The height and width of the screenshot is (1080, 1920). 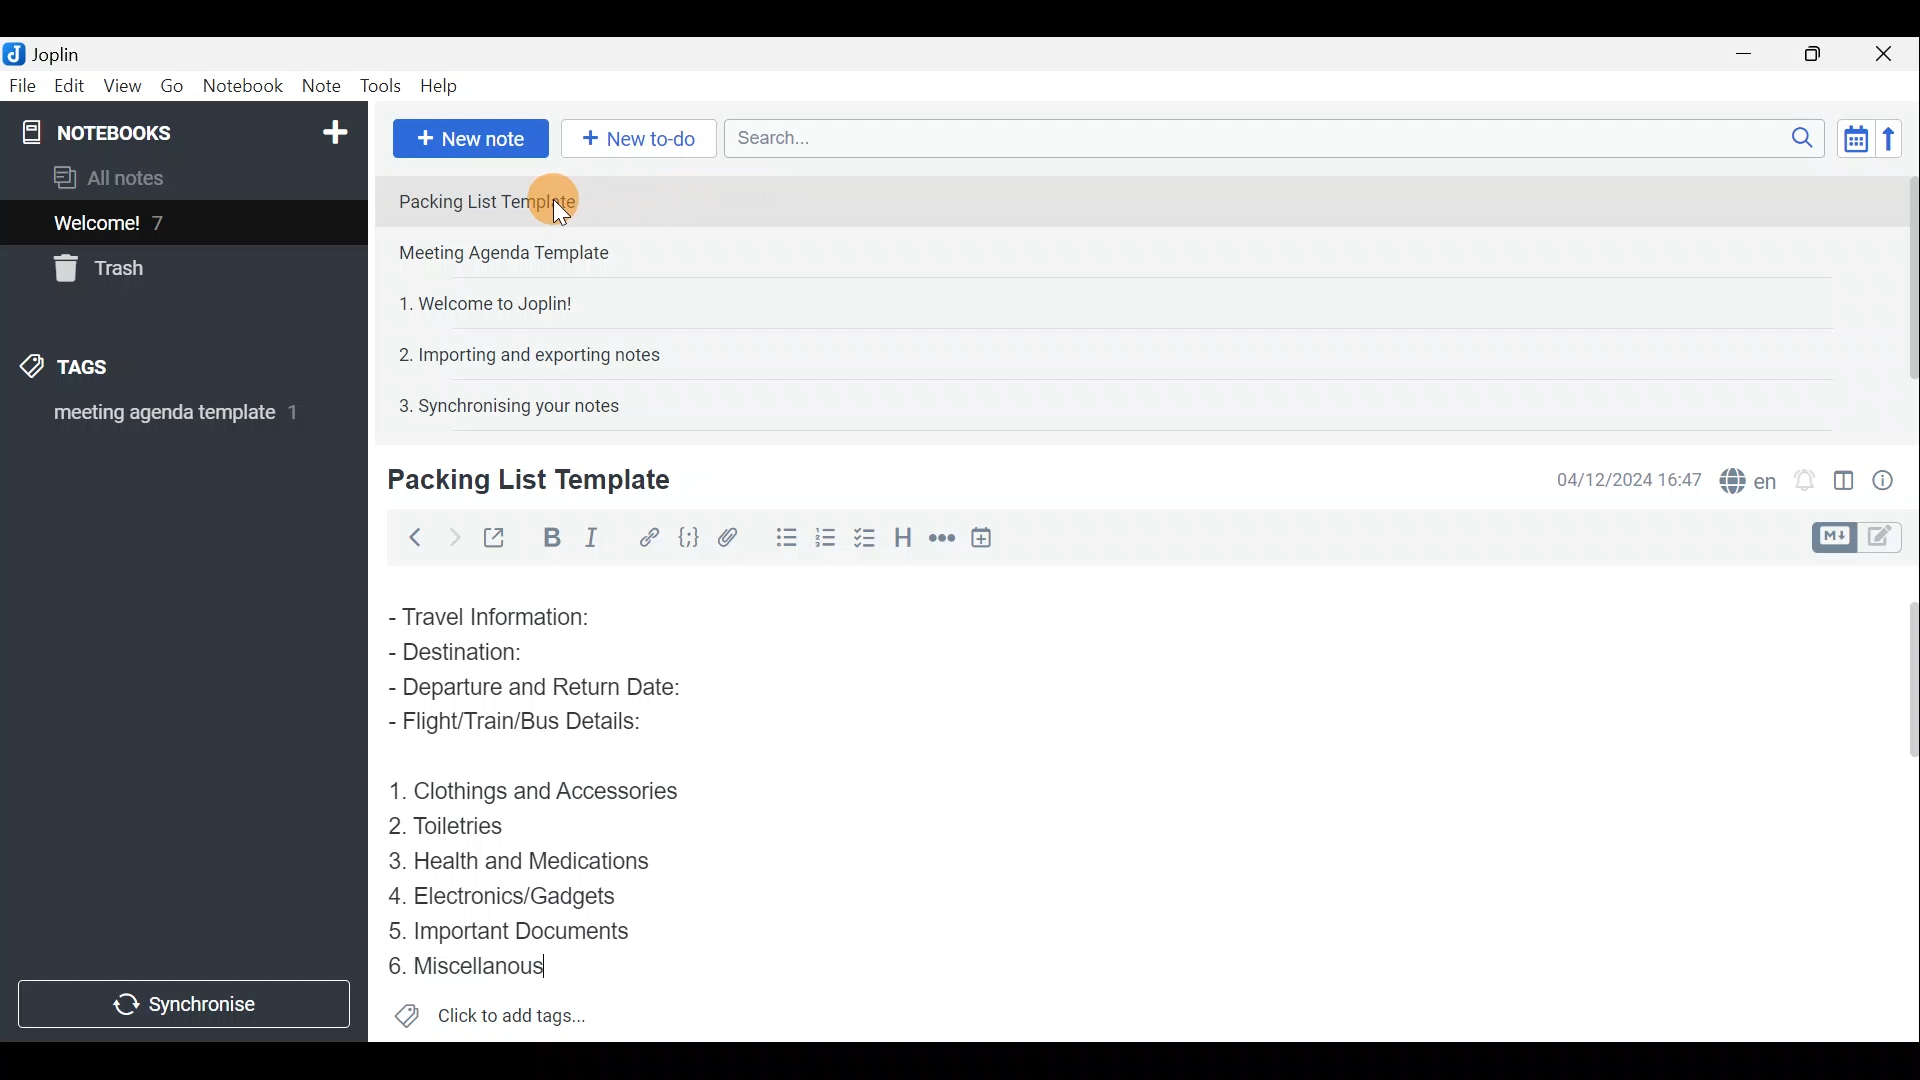 I want to click on Note 2, so click(x=524, y=255).